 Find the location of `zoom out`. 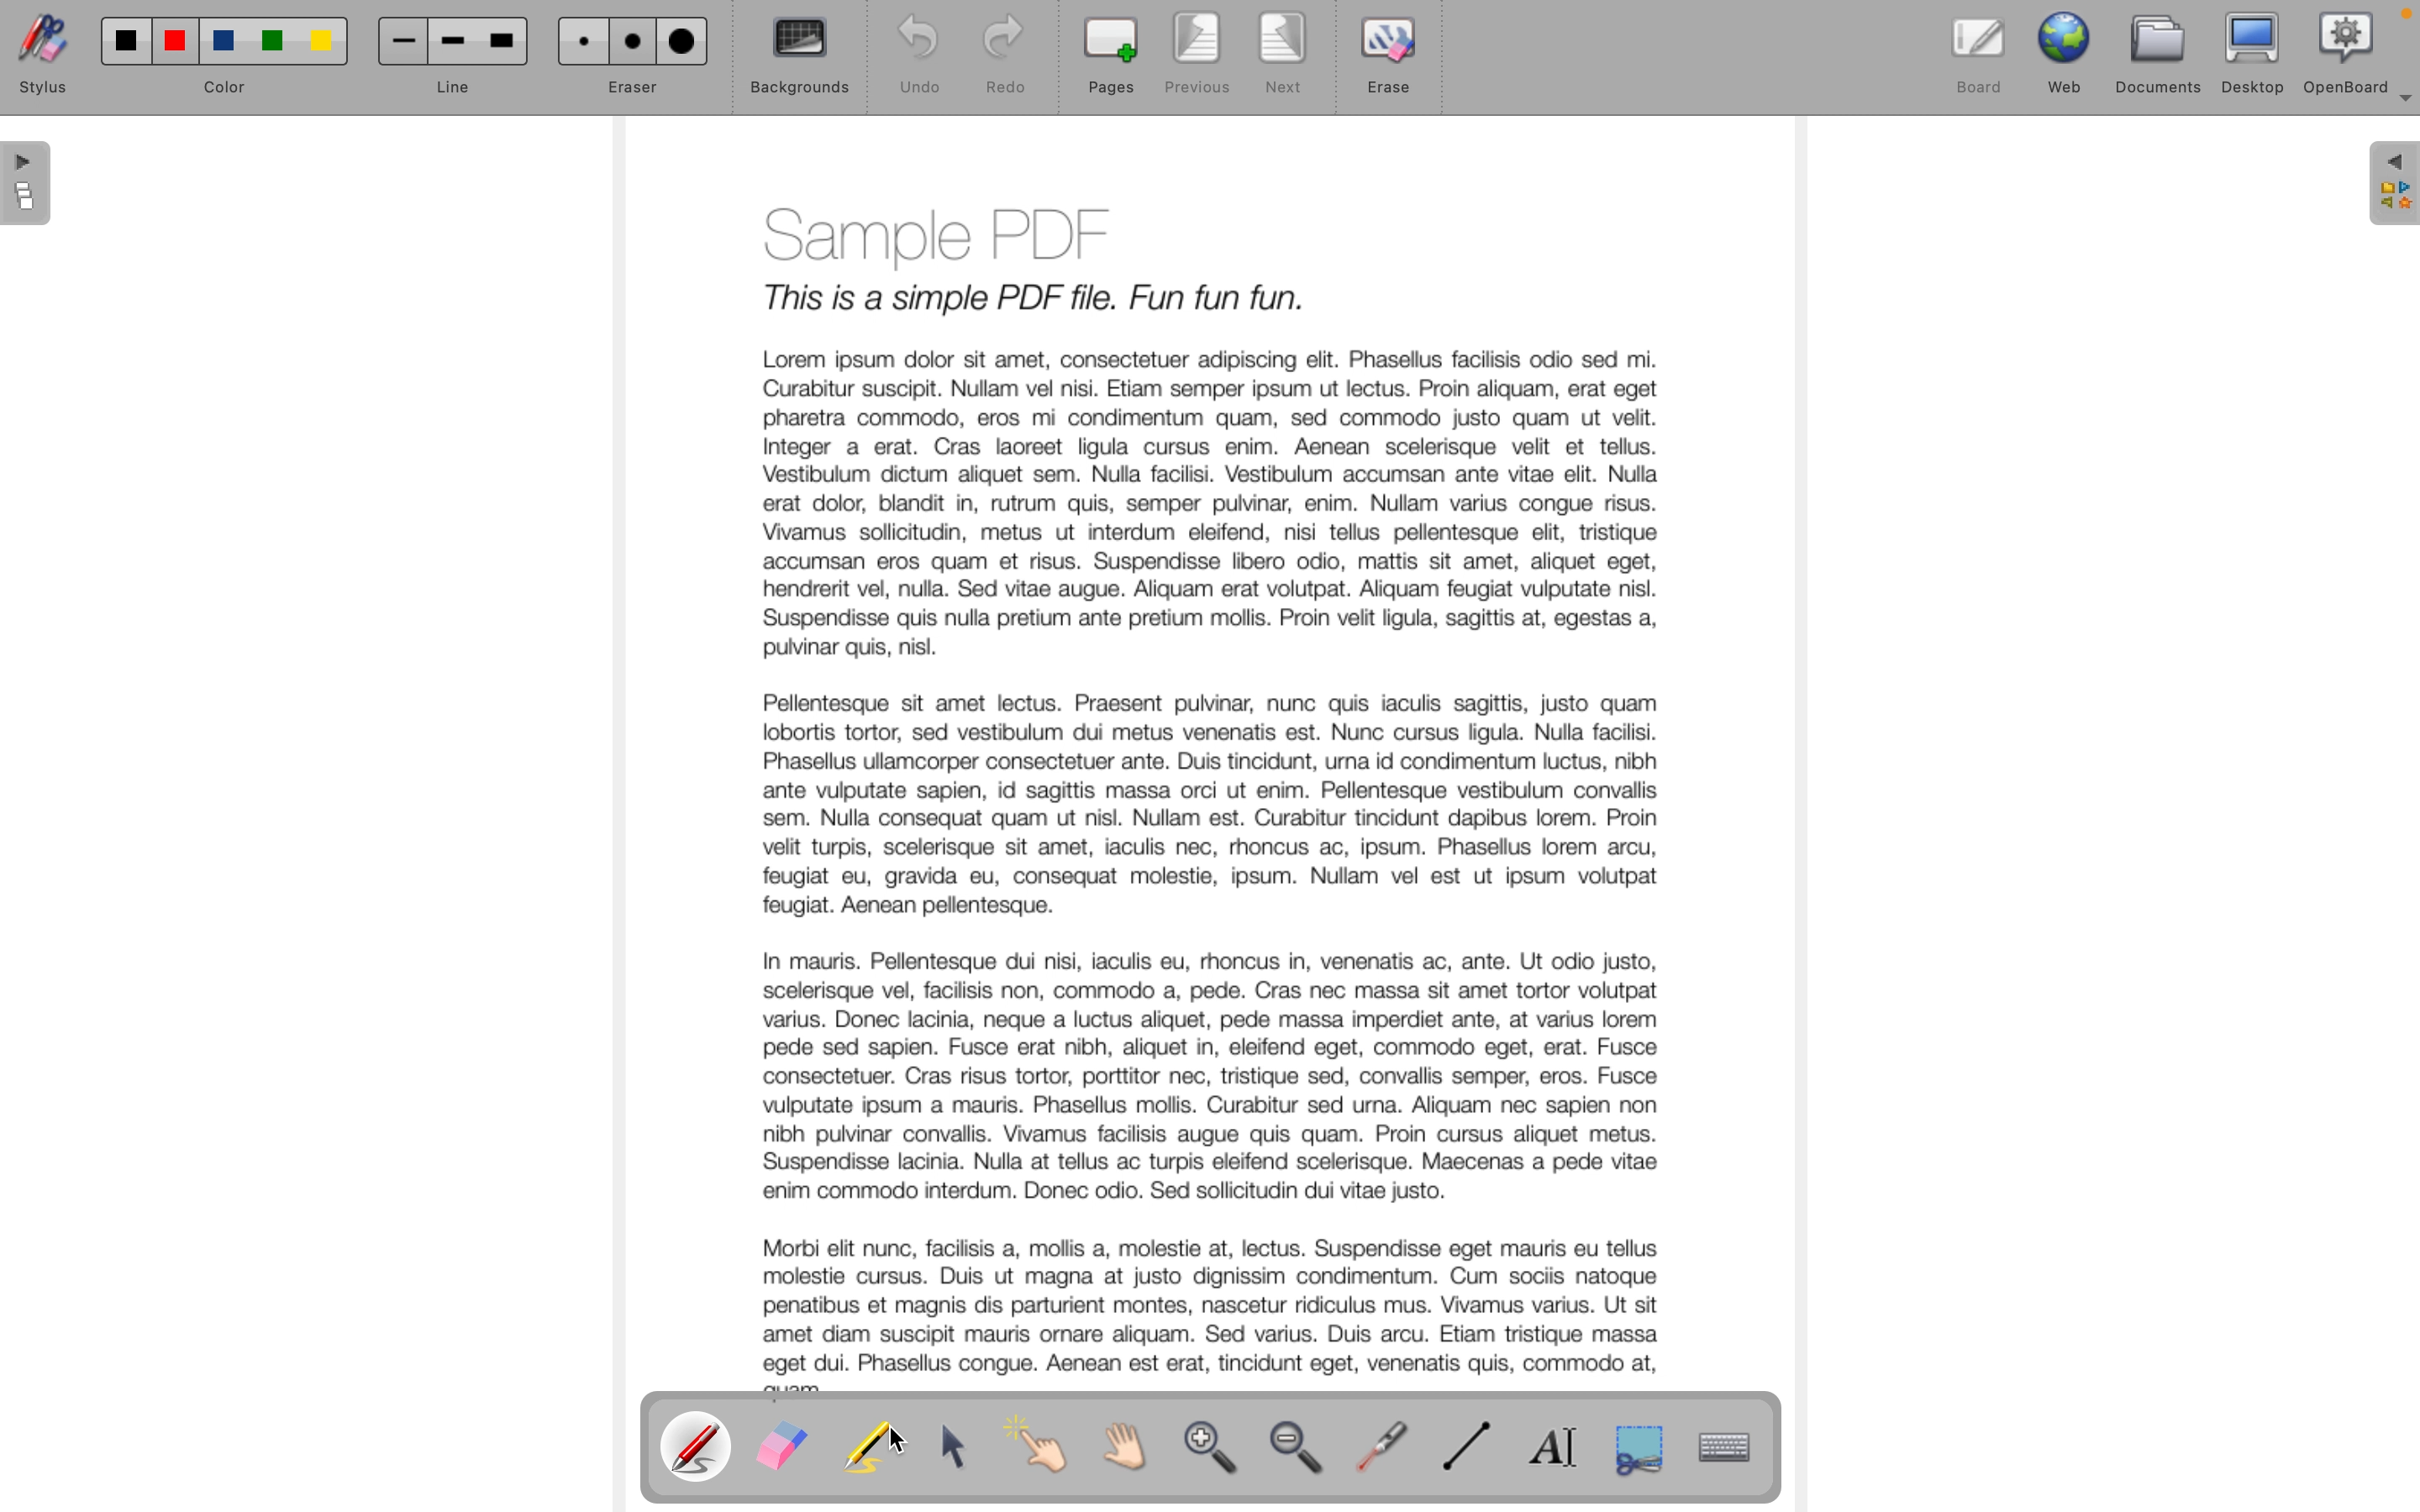

zoom out is located at coordinates (1302, 1452).